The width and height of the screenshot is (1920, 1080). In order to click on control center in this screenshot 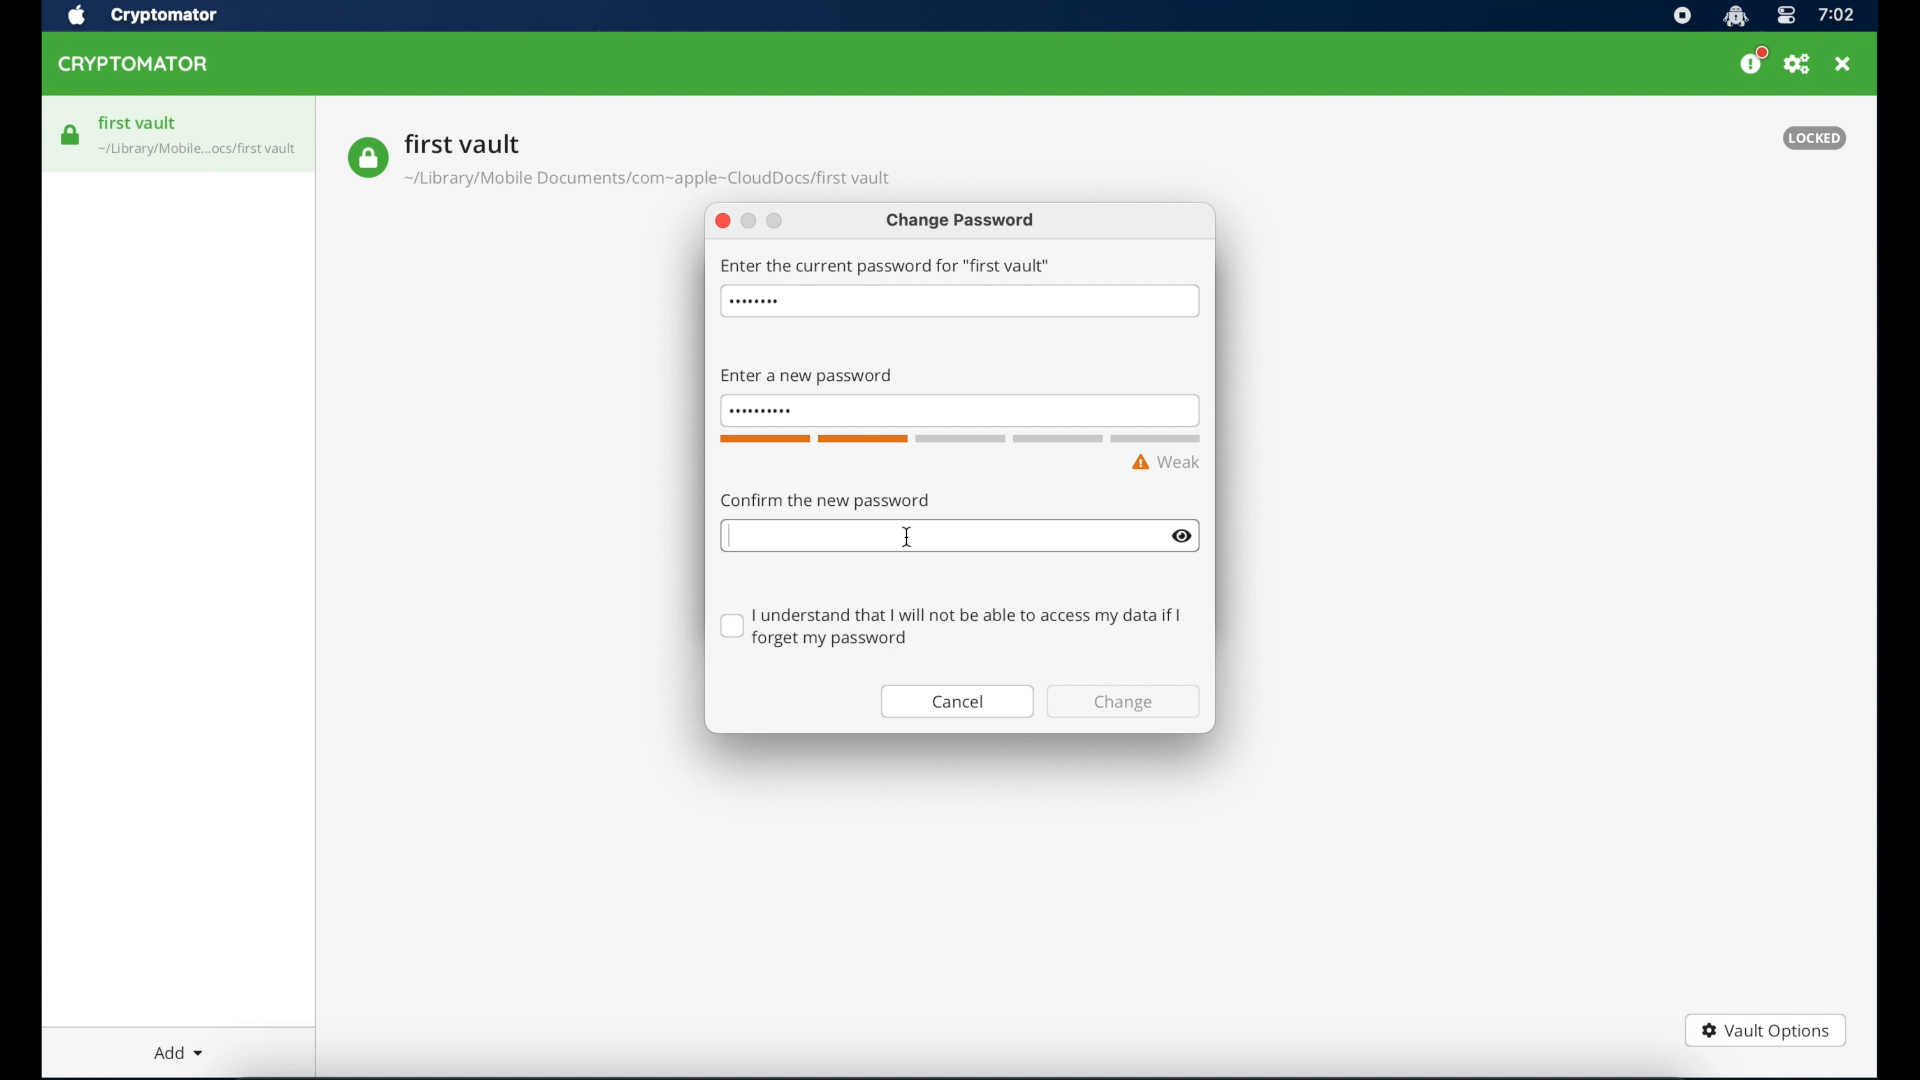, I will do `click(1785, 17)`.